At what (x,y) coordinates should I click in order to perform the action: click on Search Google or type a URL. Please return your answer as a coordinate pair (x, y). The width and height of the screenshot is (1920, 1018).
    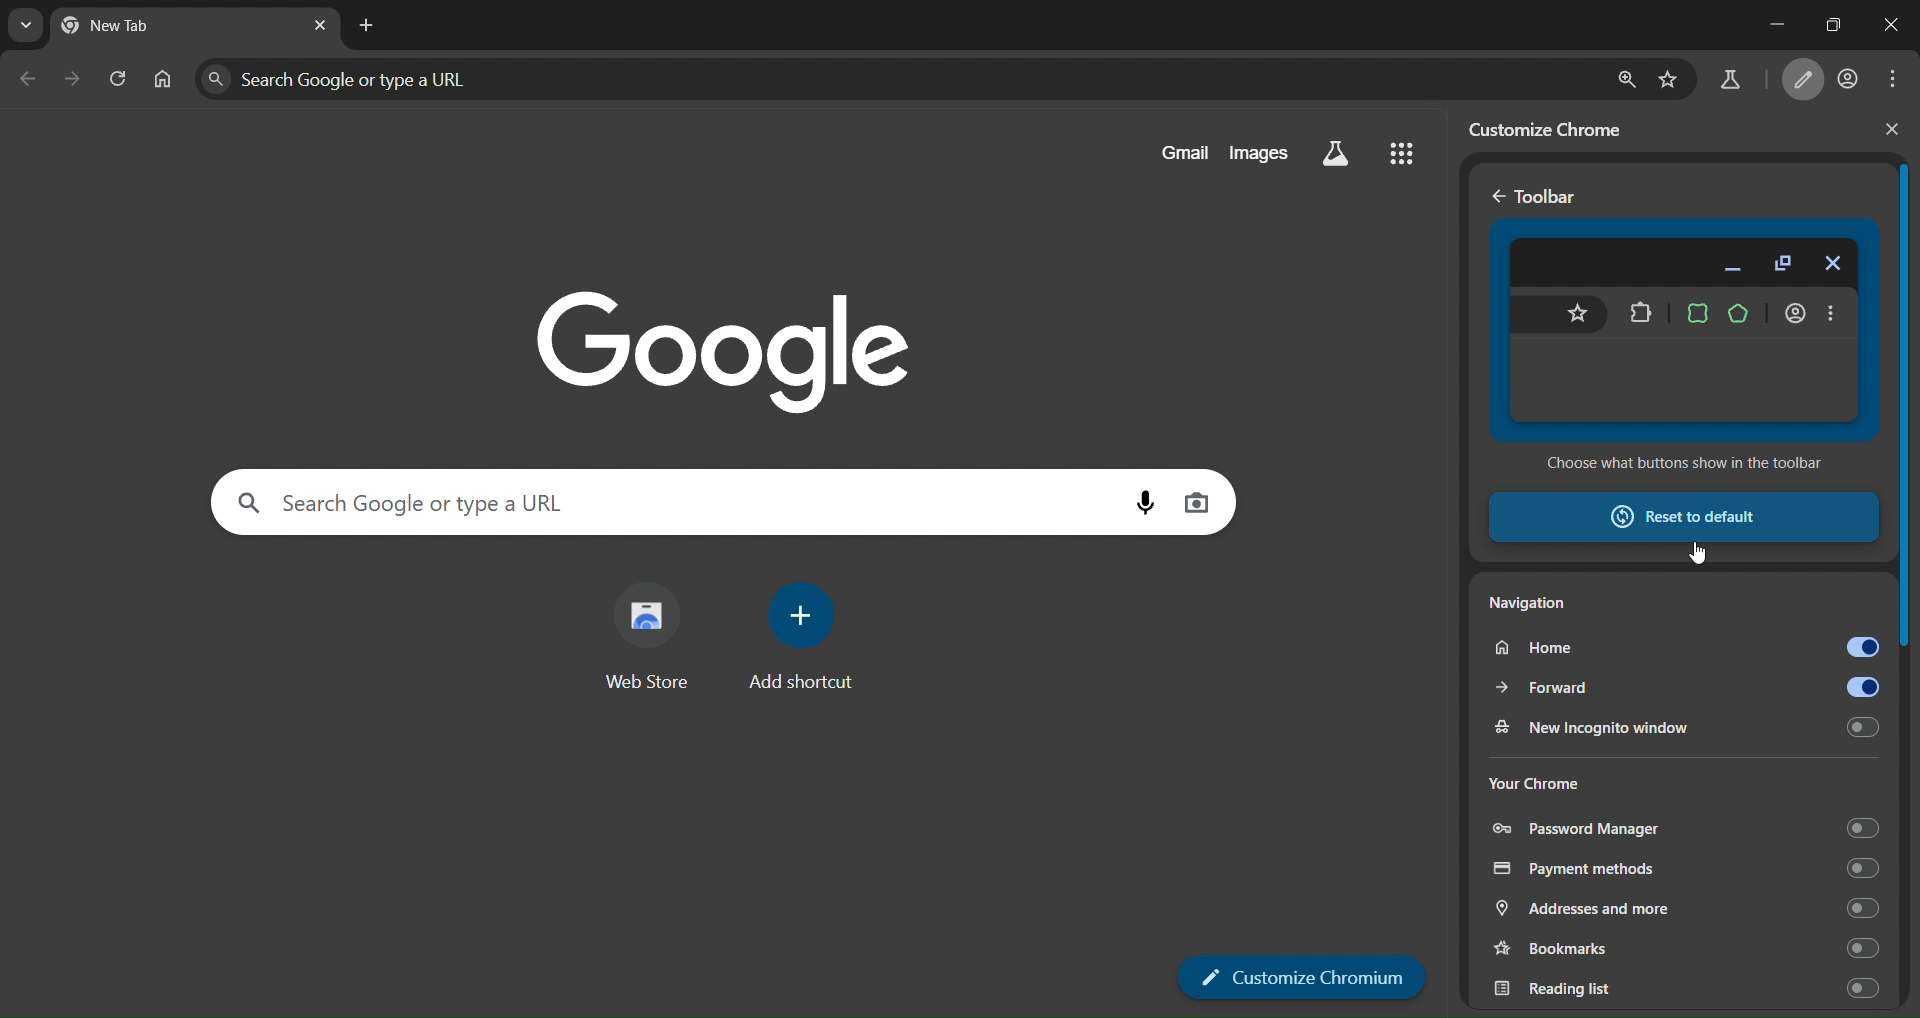
    Looking at the image, I should click on (898, 80).